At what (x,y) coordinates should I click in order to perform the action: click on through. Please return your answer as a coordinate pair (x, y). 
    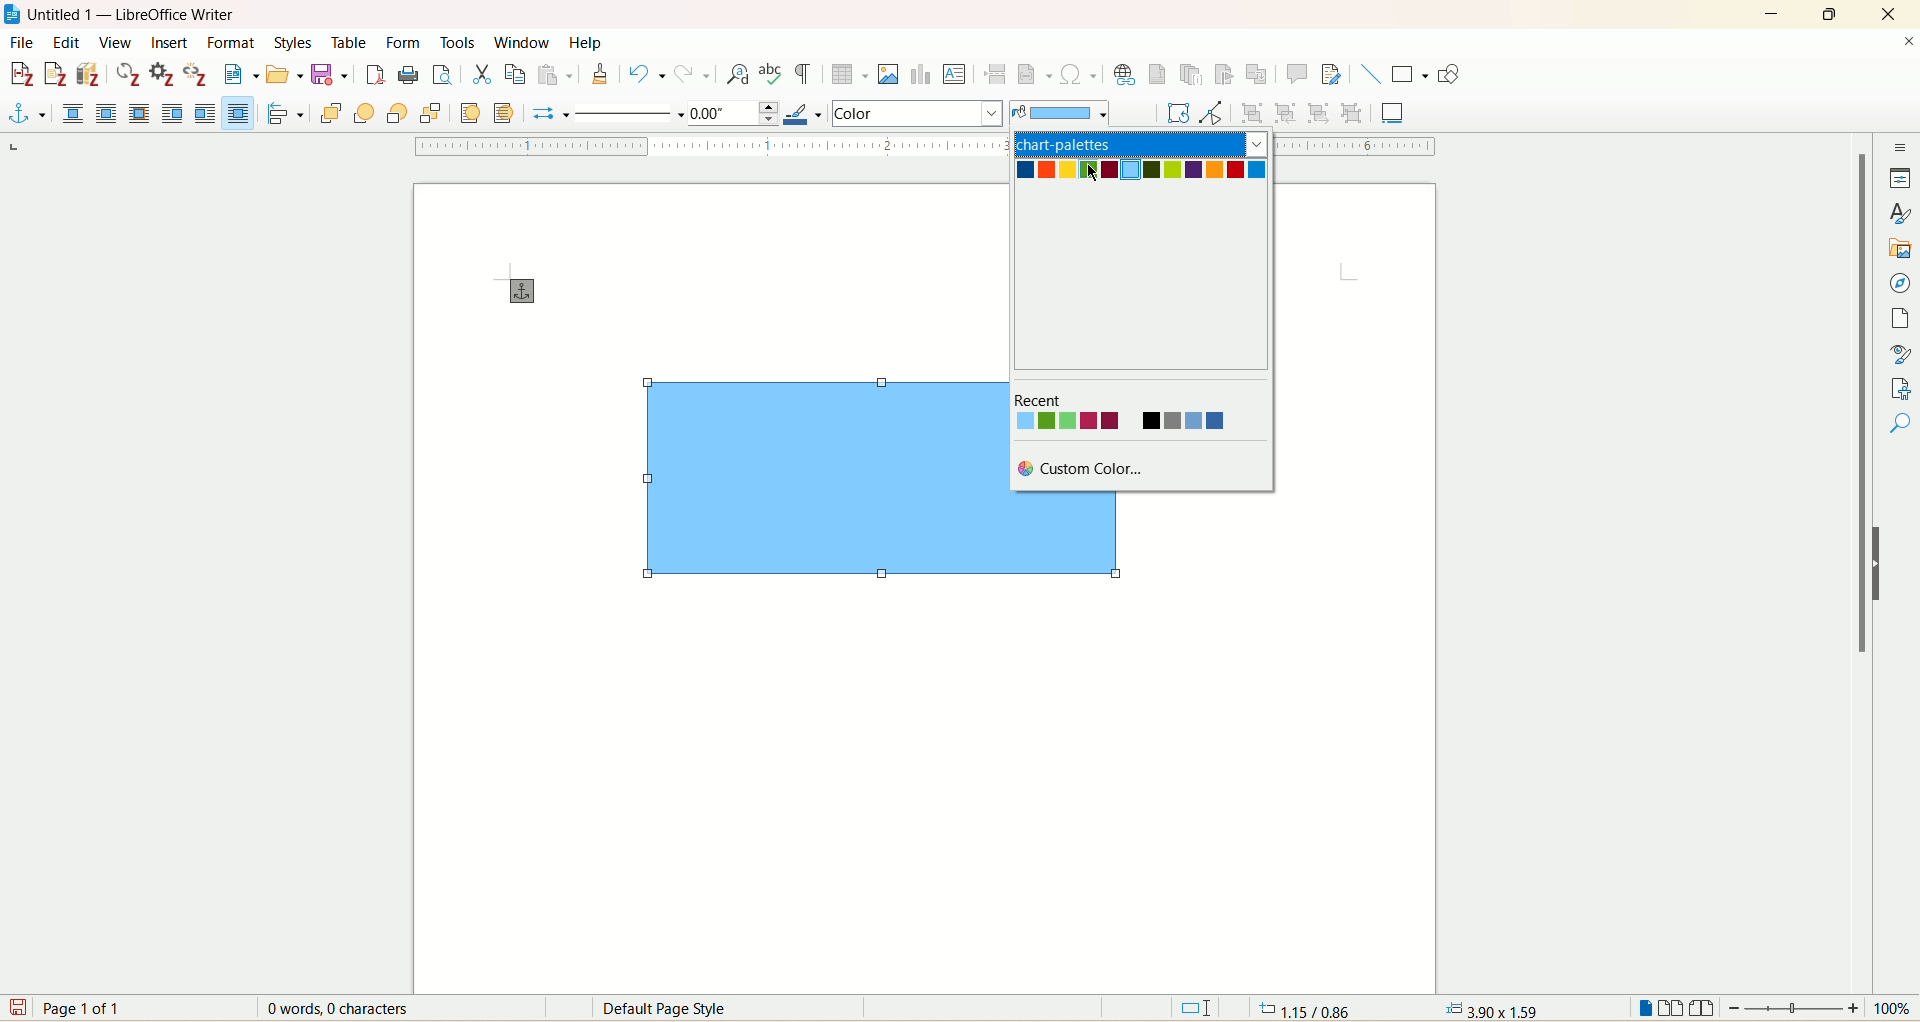
    Looking at the image, I should click on (238, 113).